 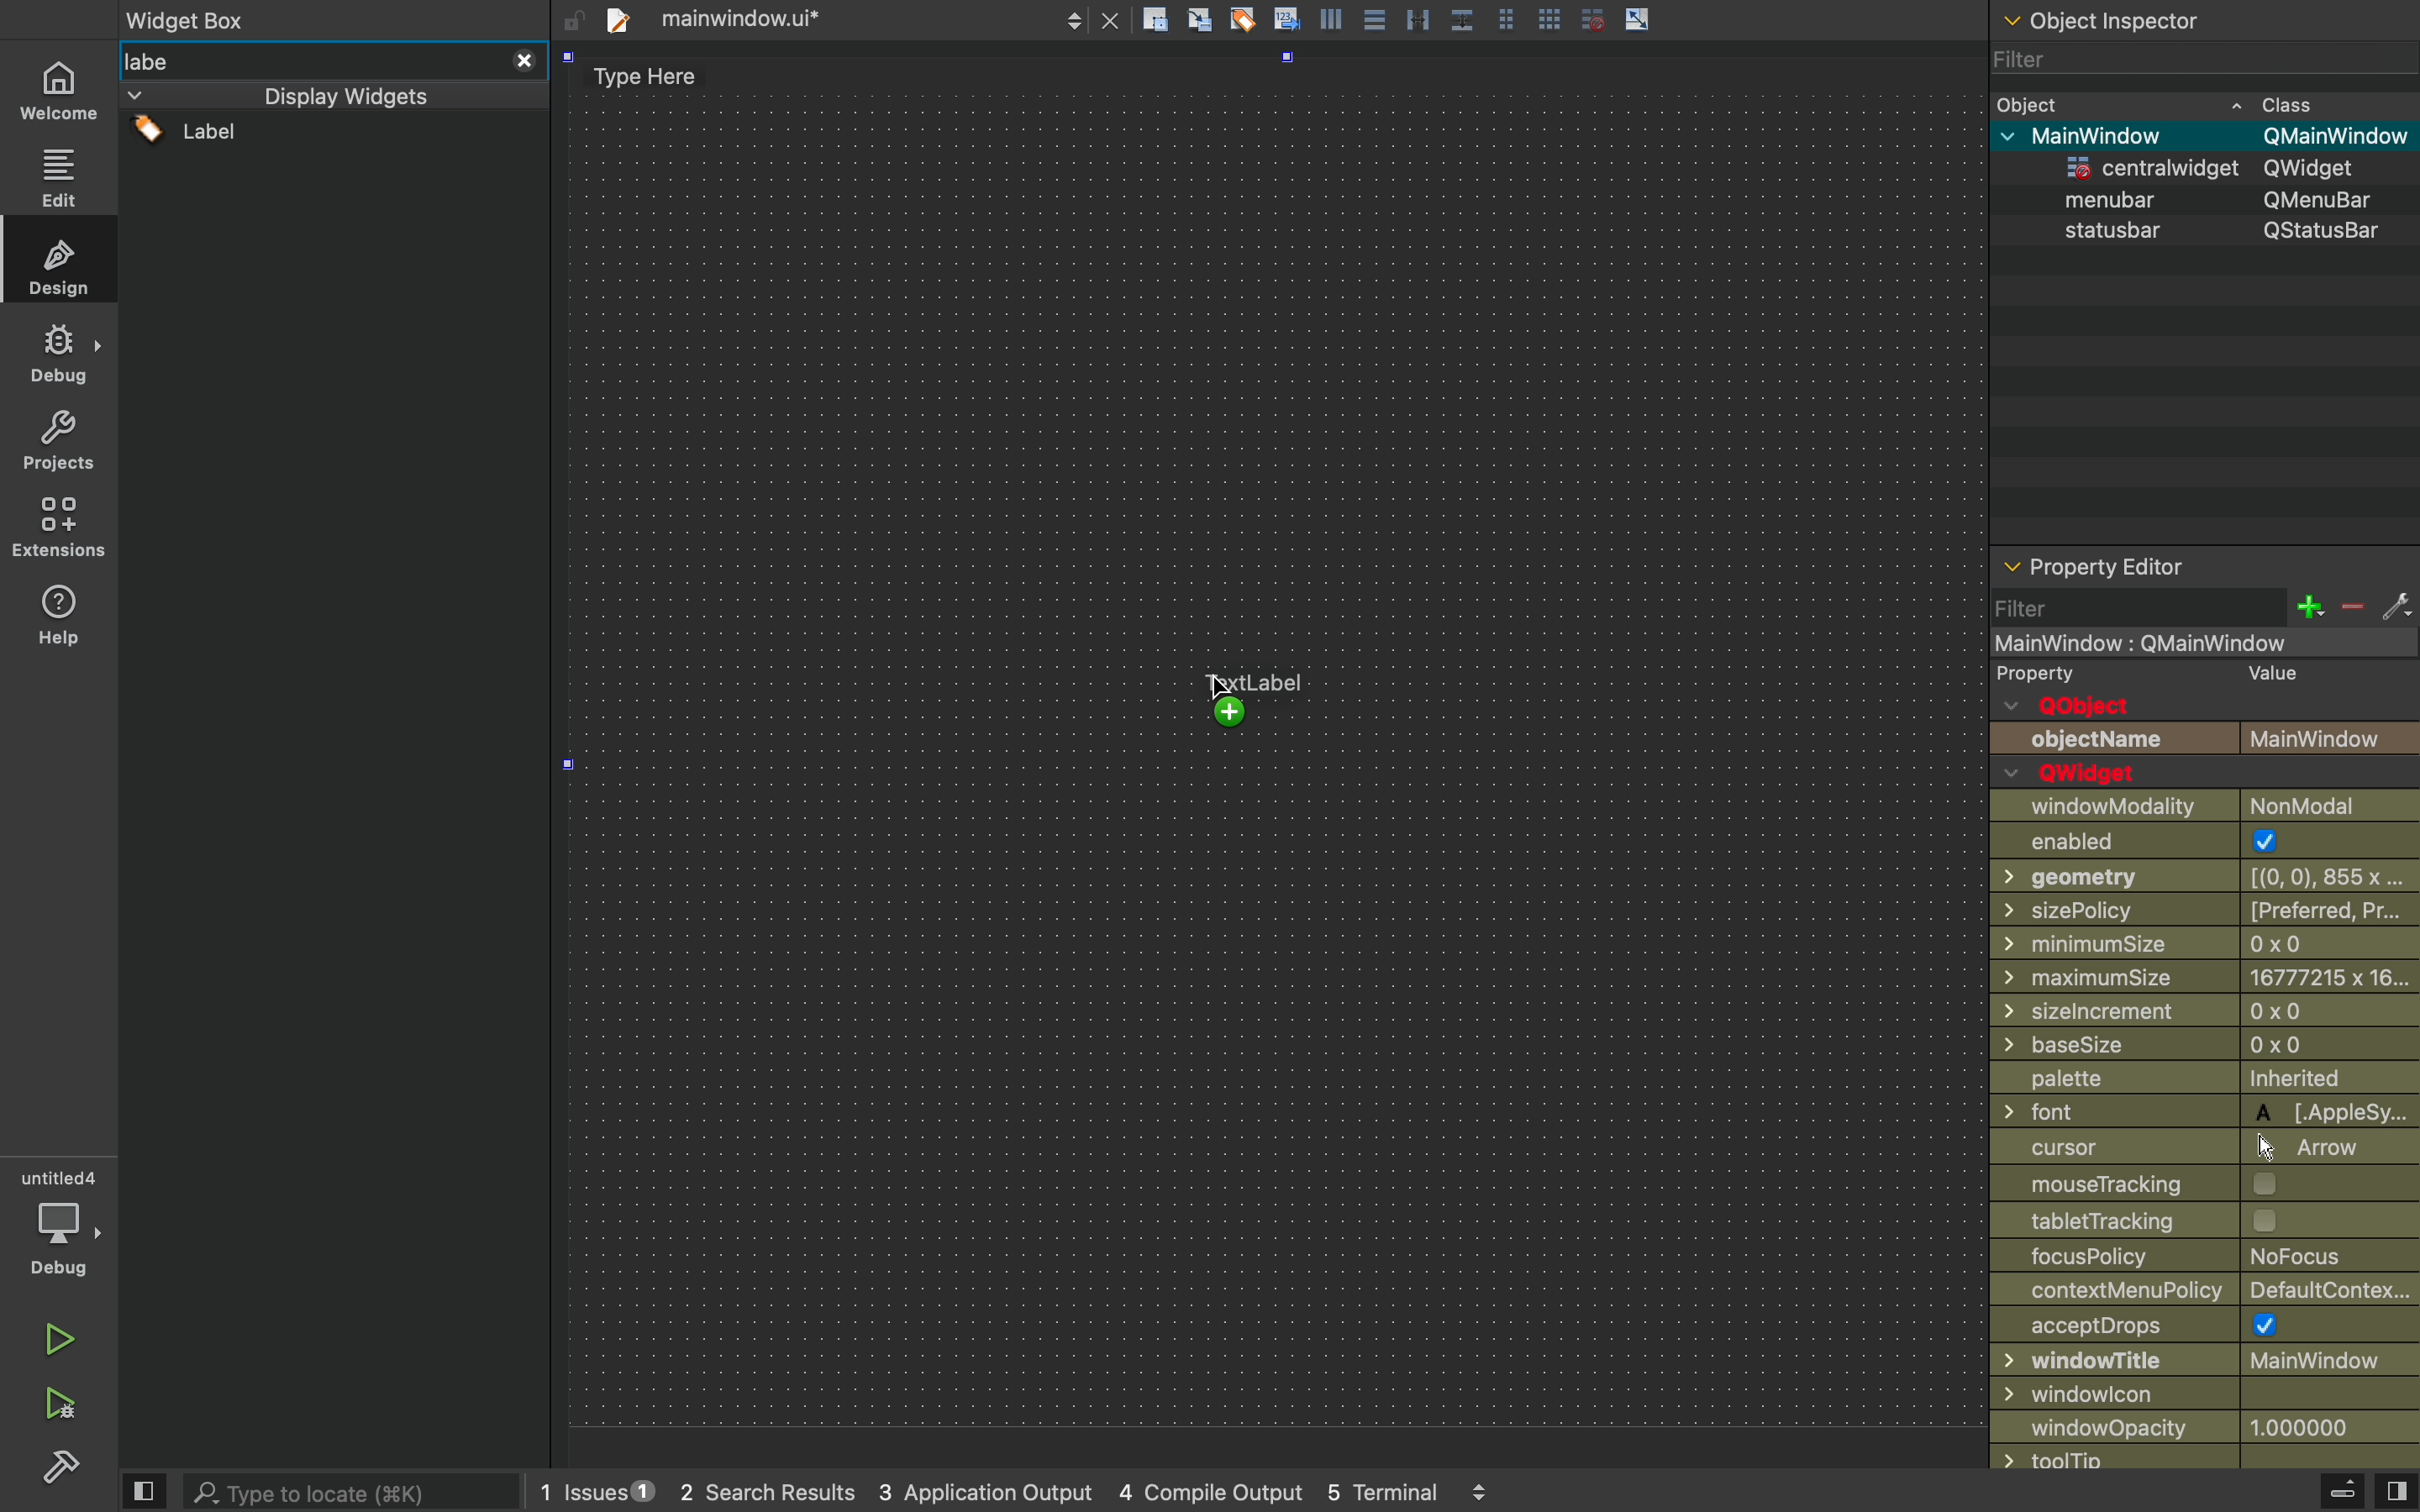 What do you see at coordinates (1552, 15) in the screenshot?
I see `grid` at bounding box center [1552, 15].